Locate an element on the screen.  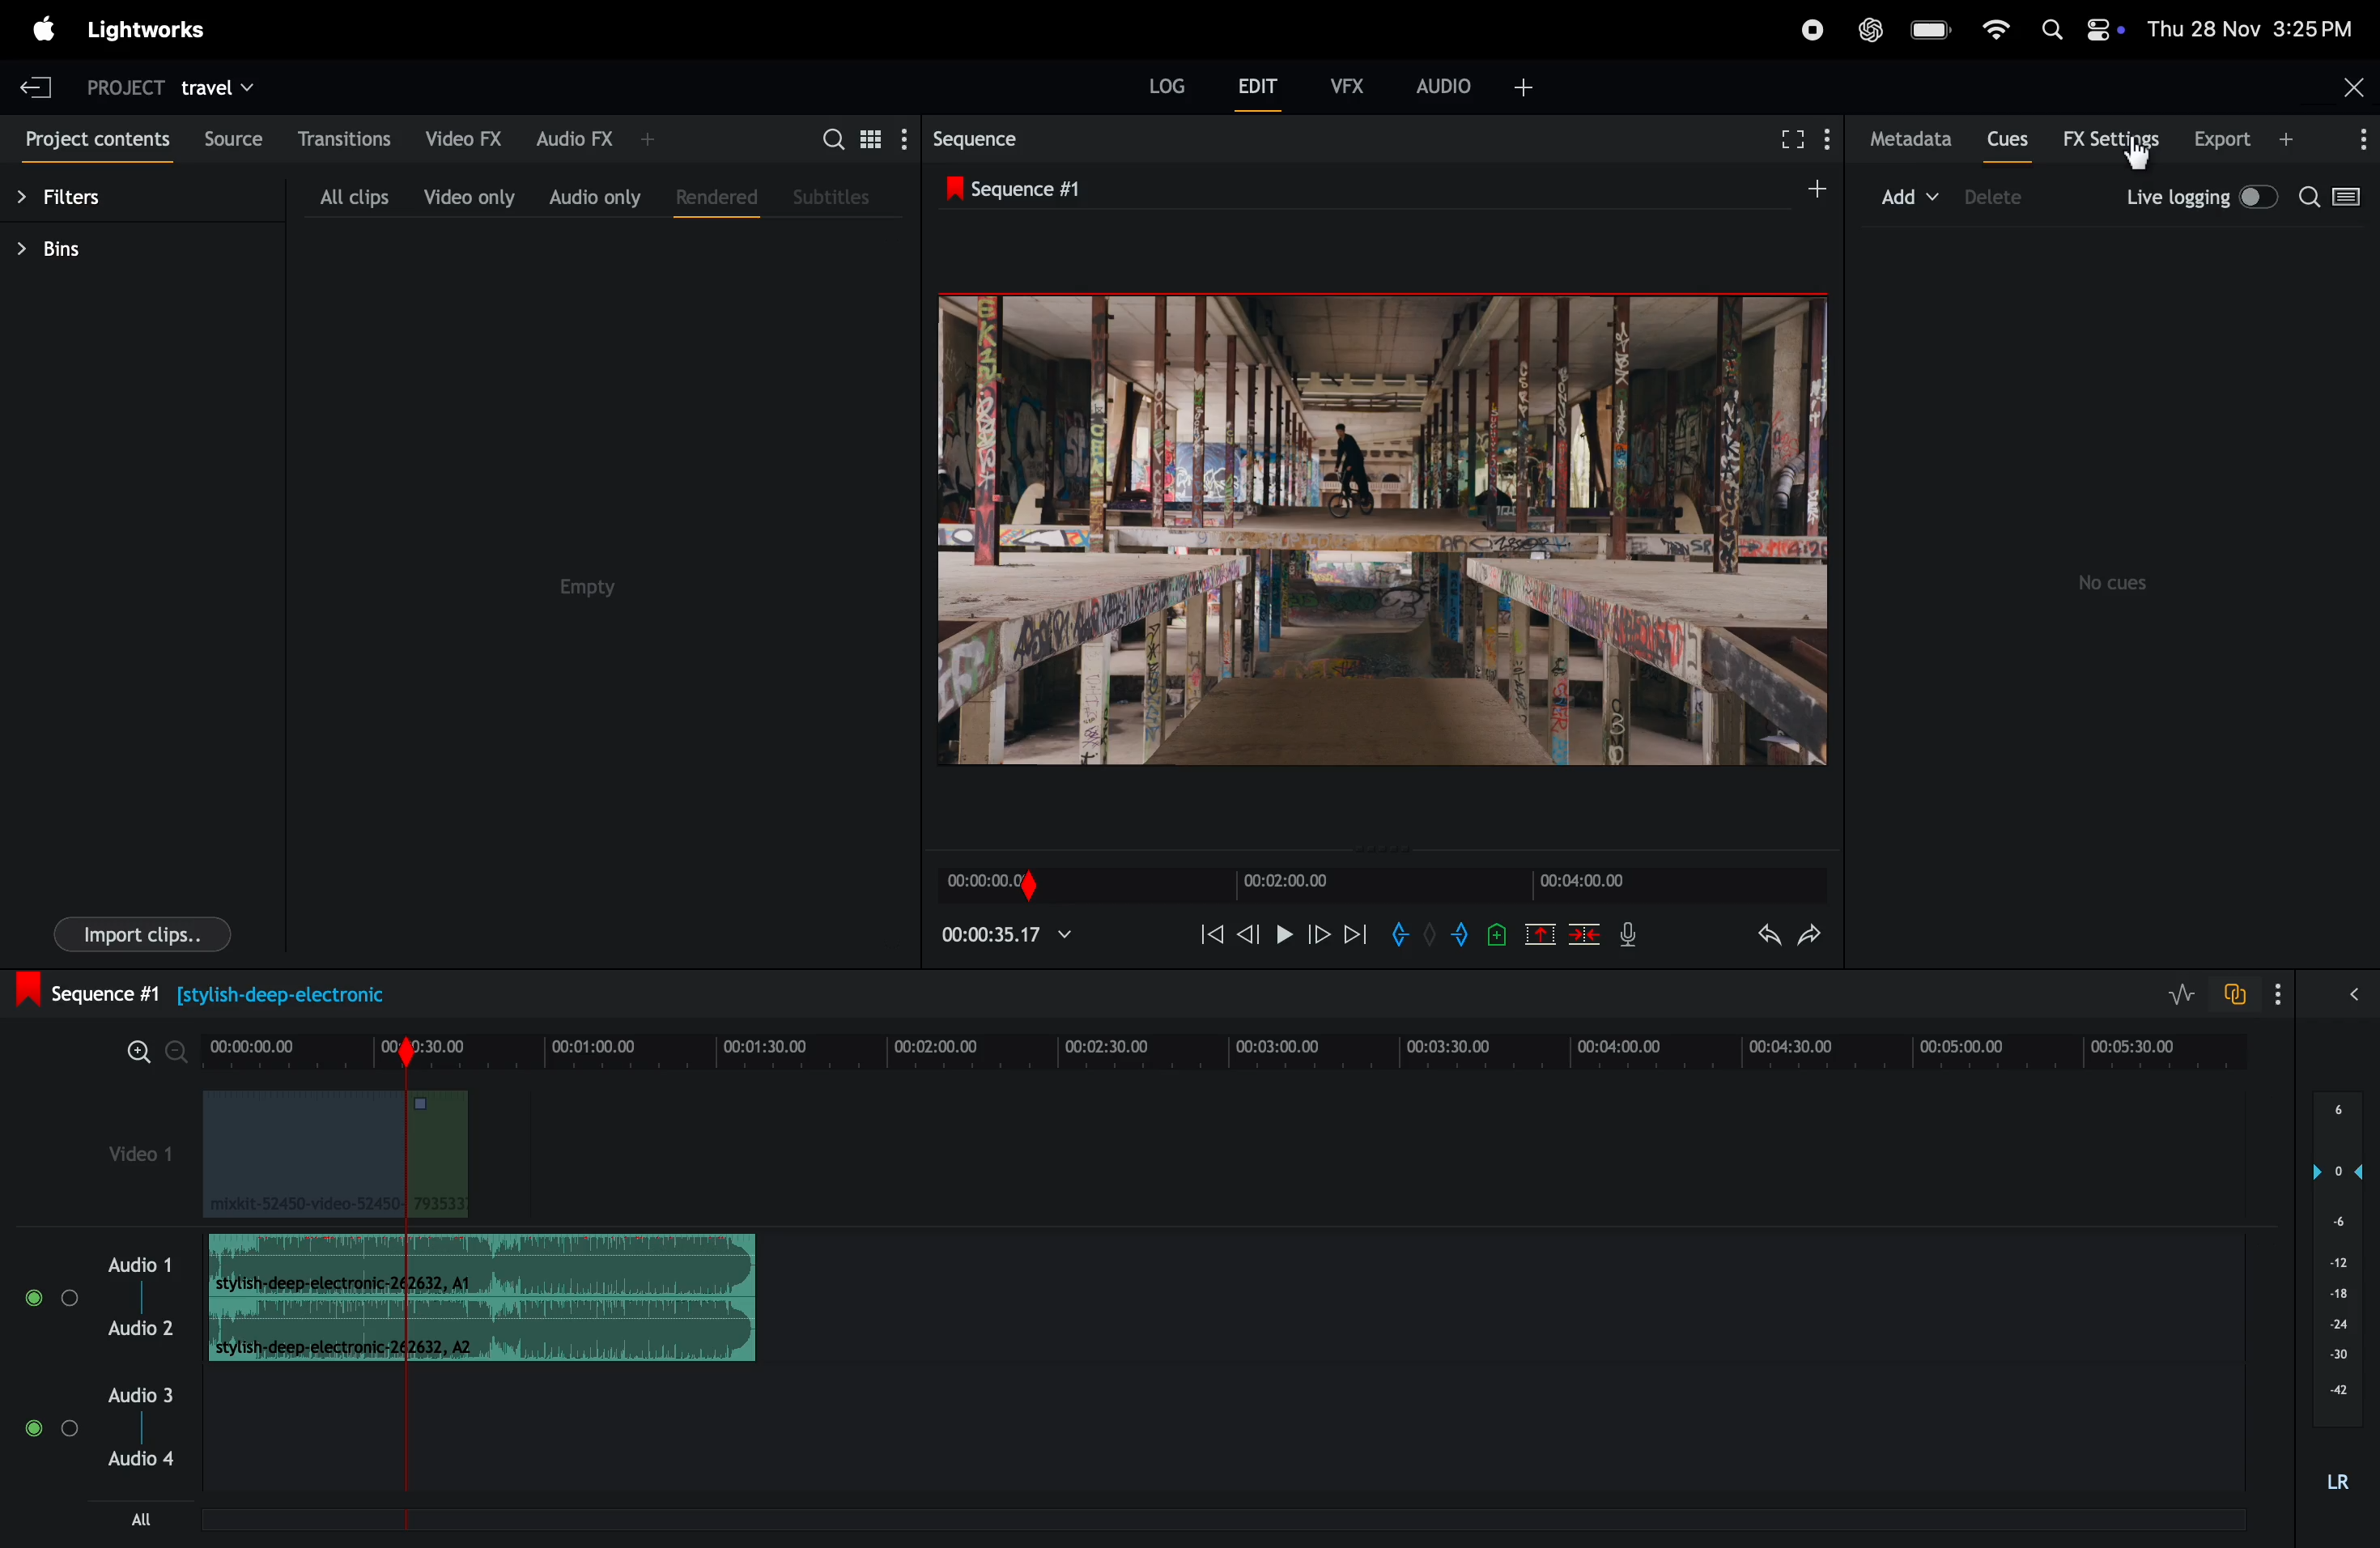
time frames is located at coordinates (1376, 887).